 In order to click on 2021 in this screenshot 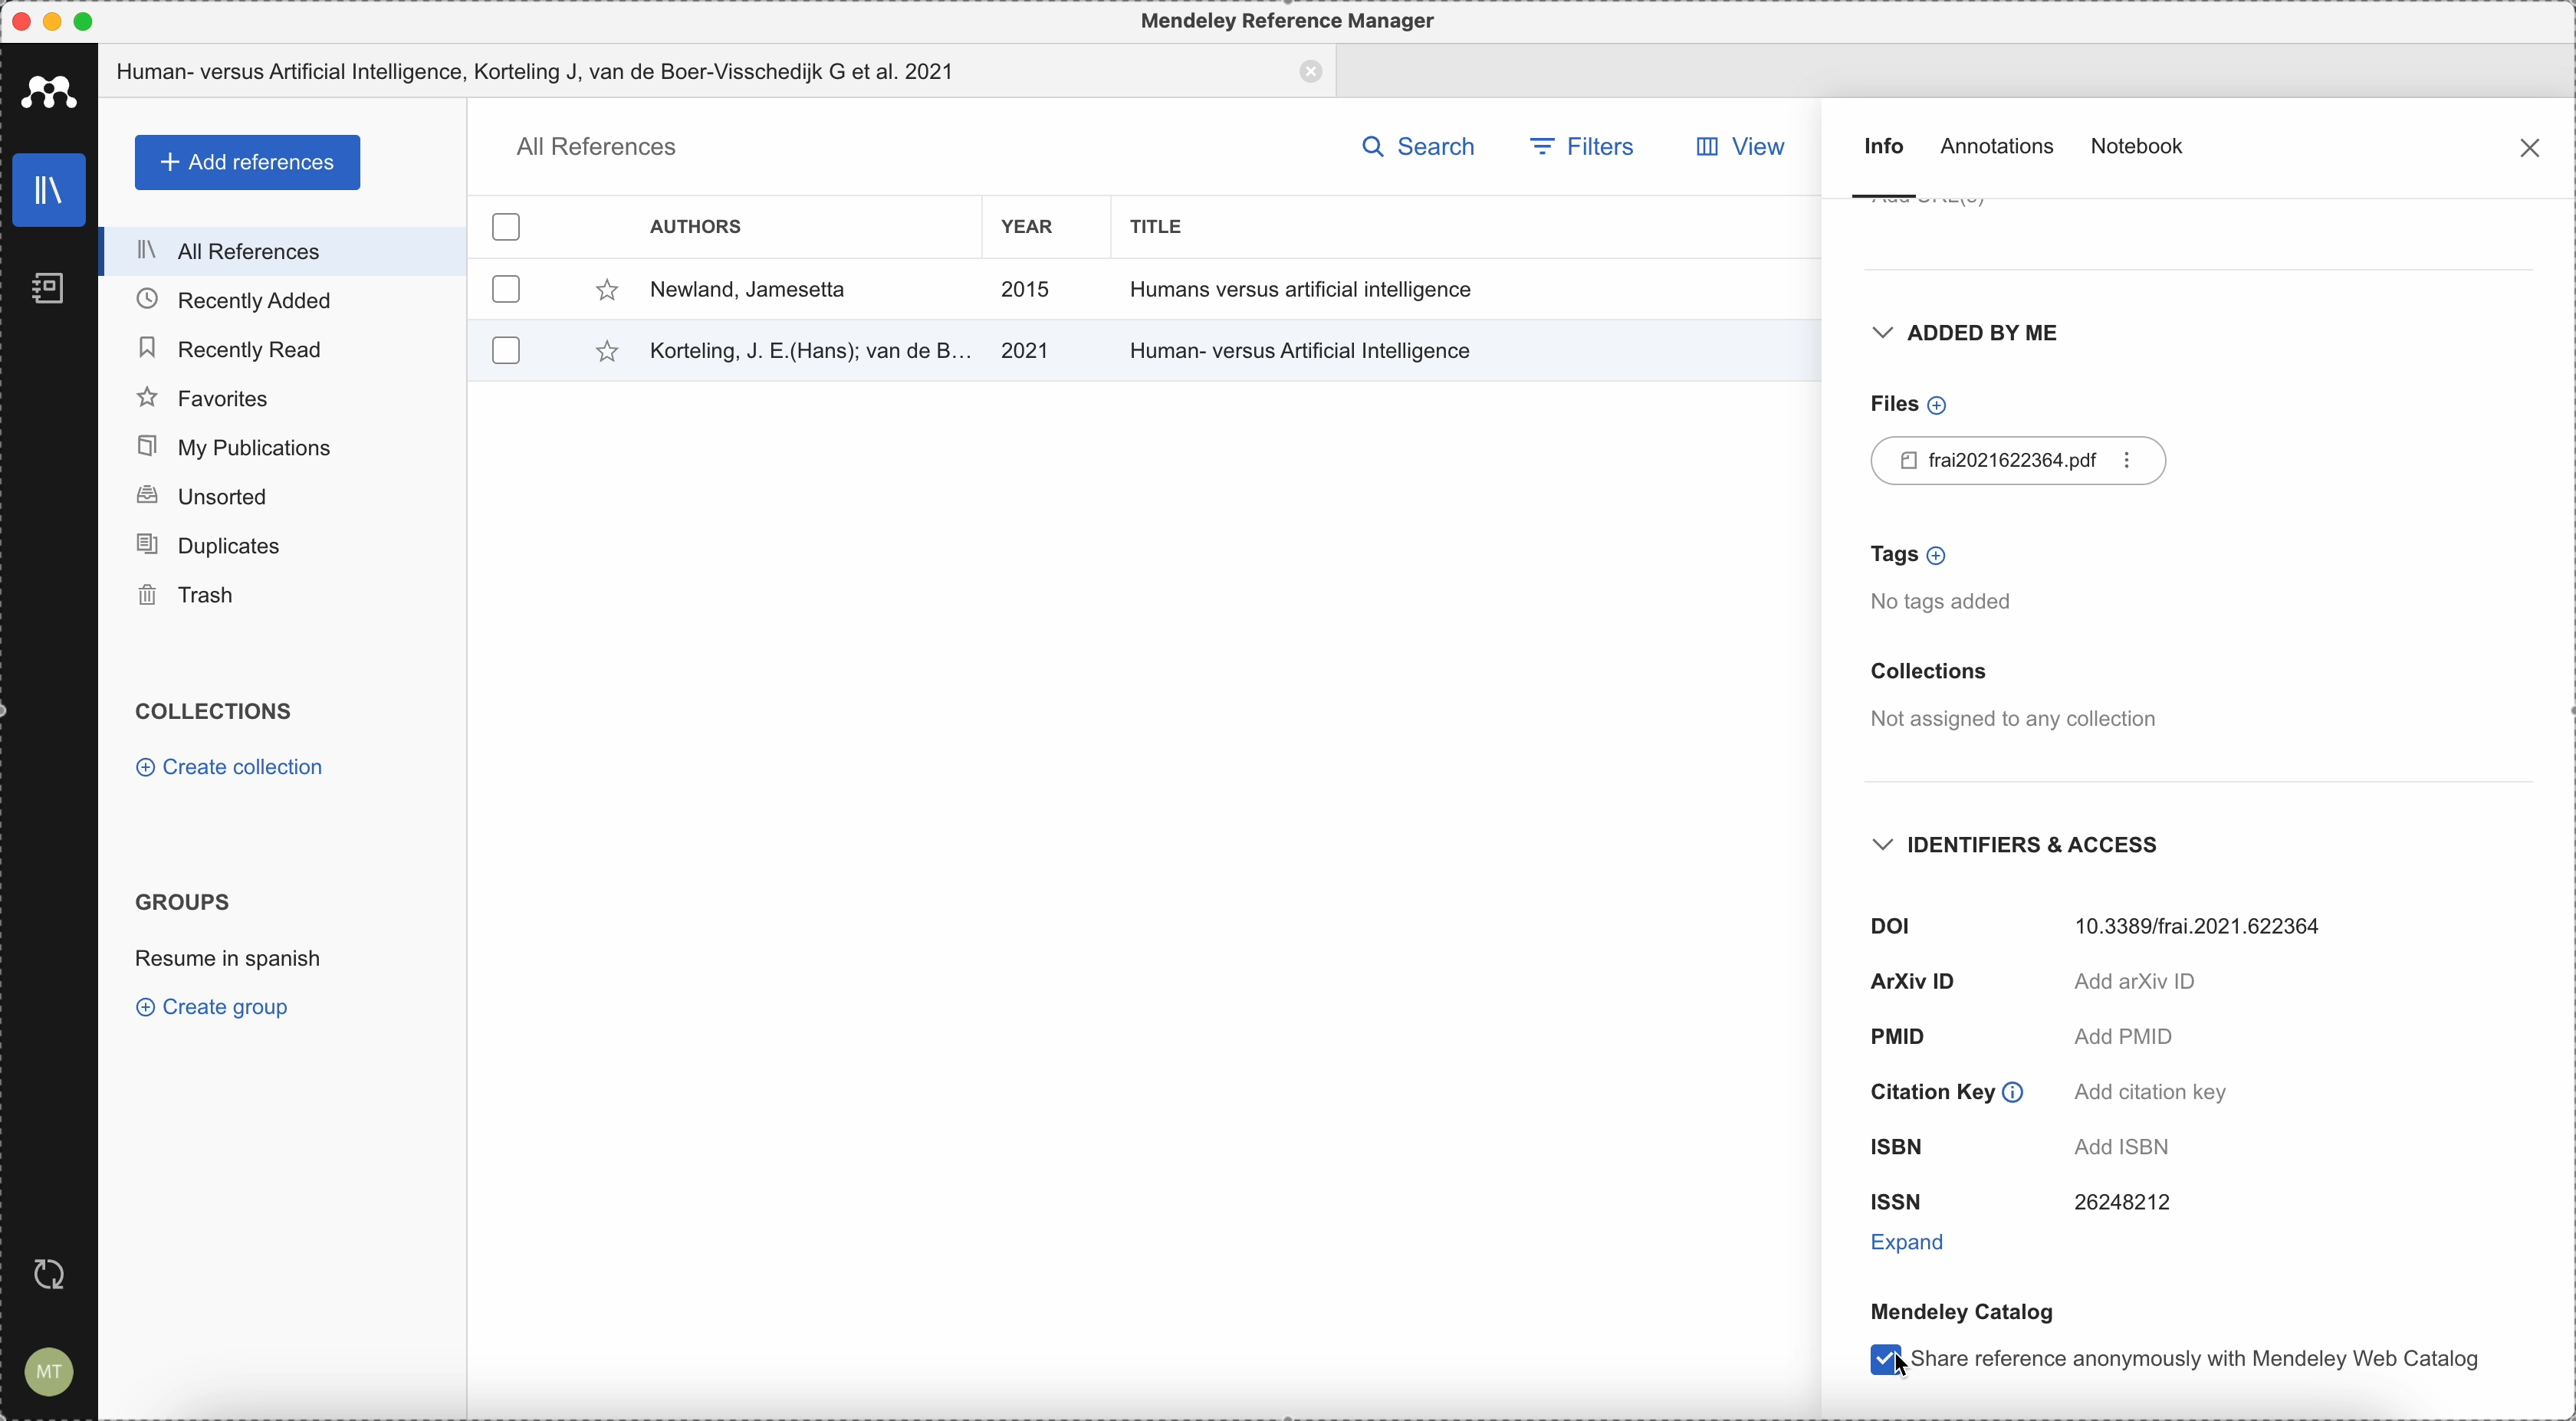, I will do `click(1026, 351)`.